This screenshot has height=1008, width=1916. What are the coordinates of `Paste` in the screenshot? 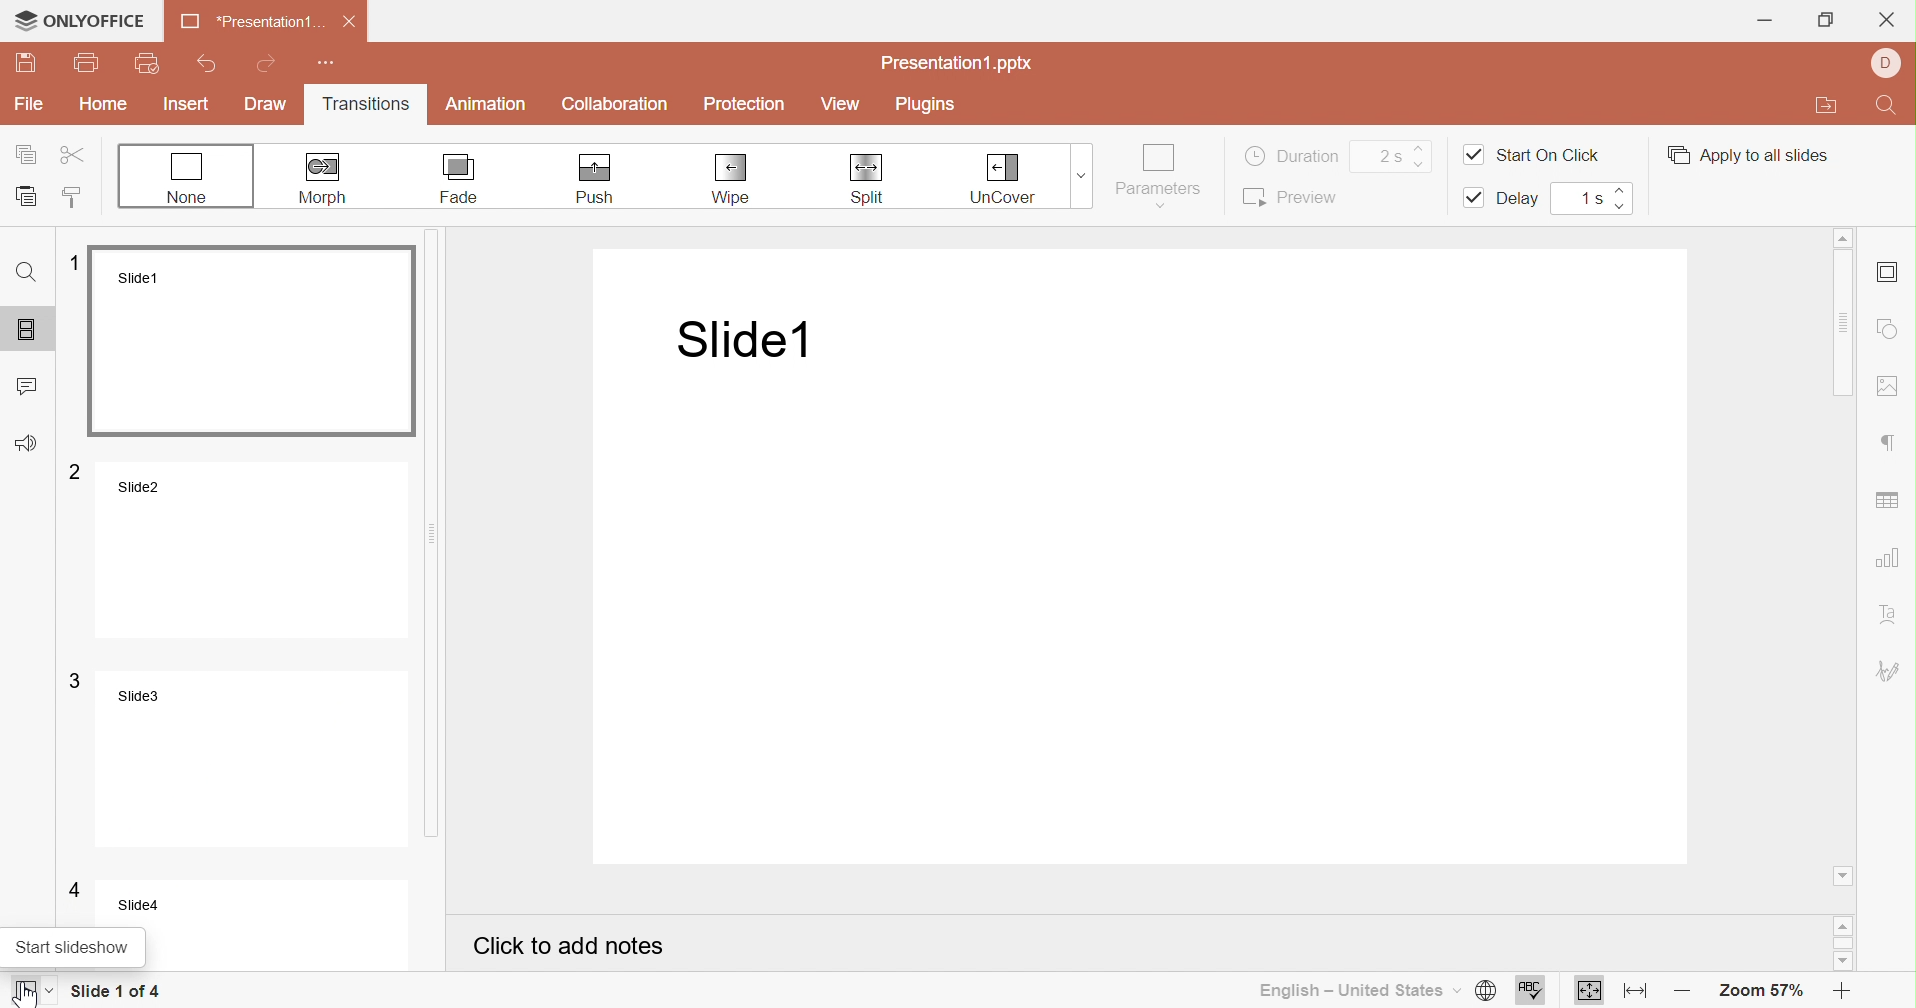 It's located at (28, 194).